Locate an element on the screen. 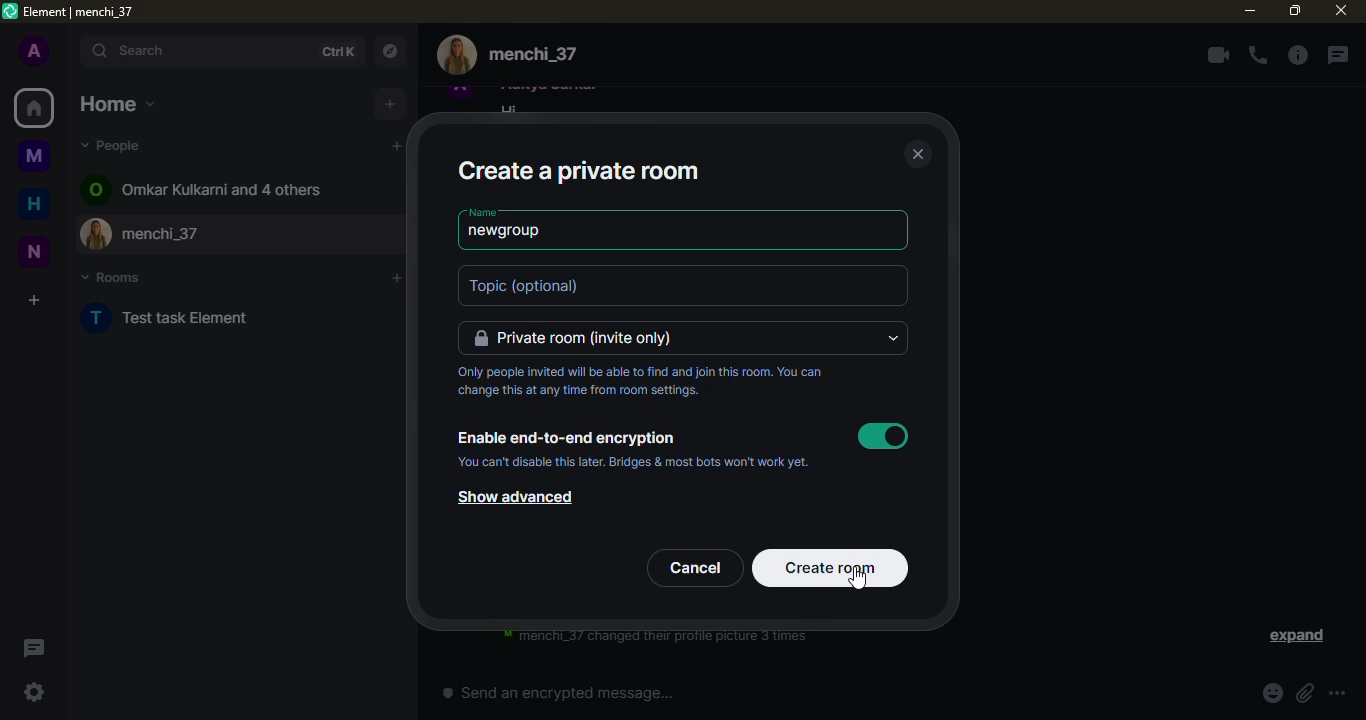 The image size is (1366, 720). menchi_37 is located at coordinates (264, 234).